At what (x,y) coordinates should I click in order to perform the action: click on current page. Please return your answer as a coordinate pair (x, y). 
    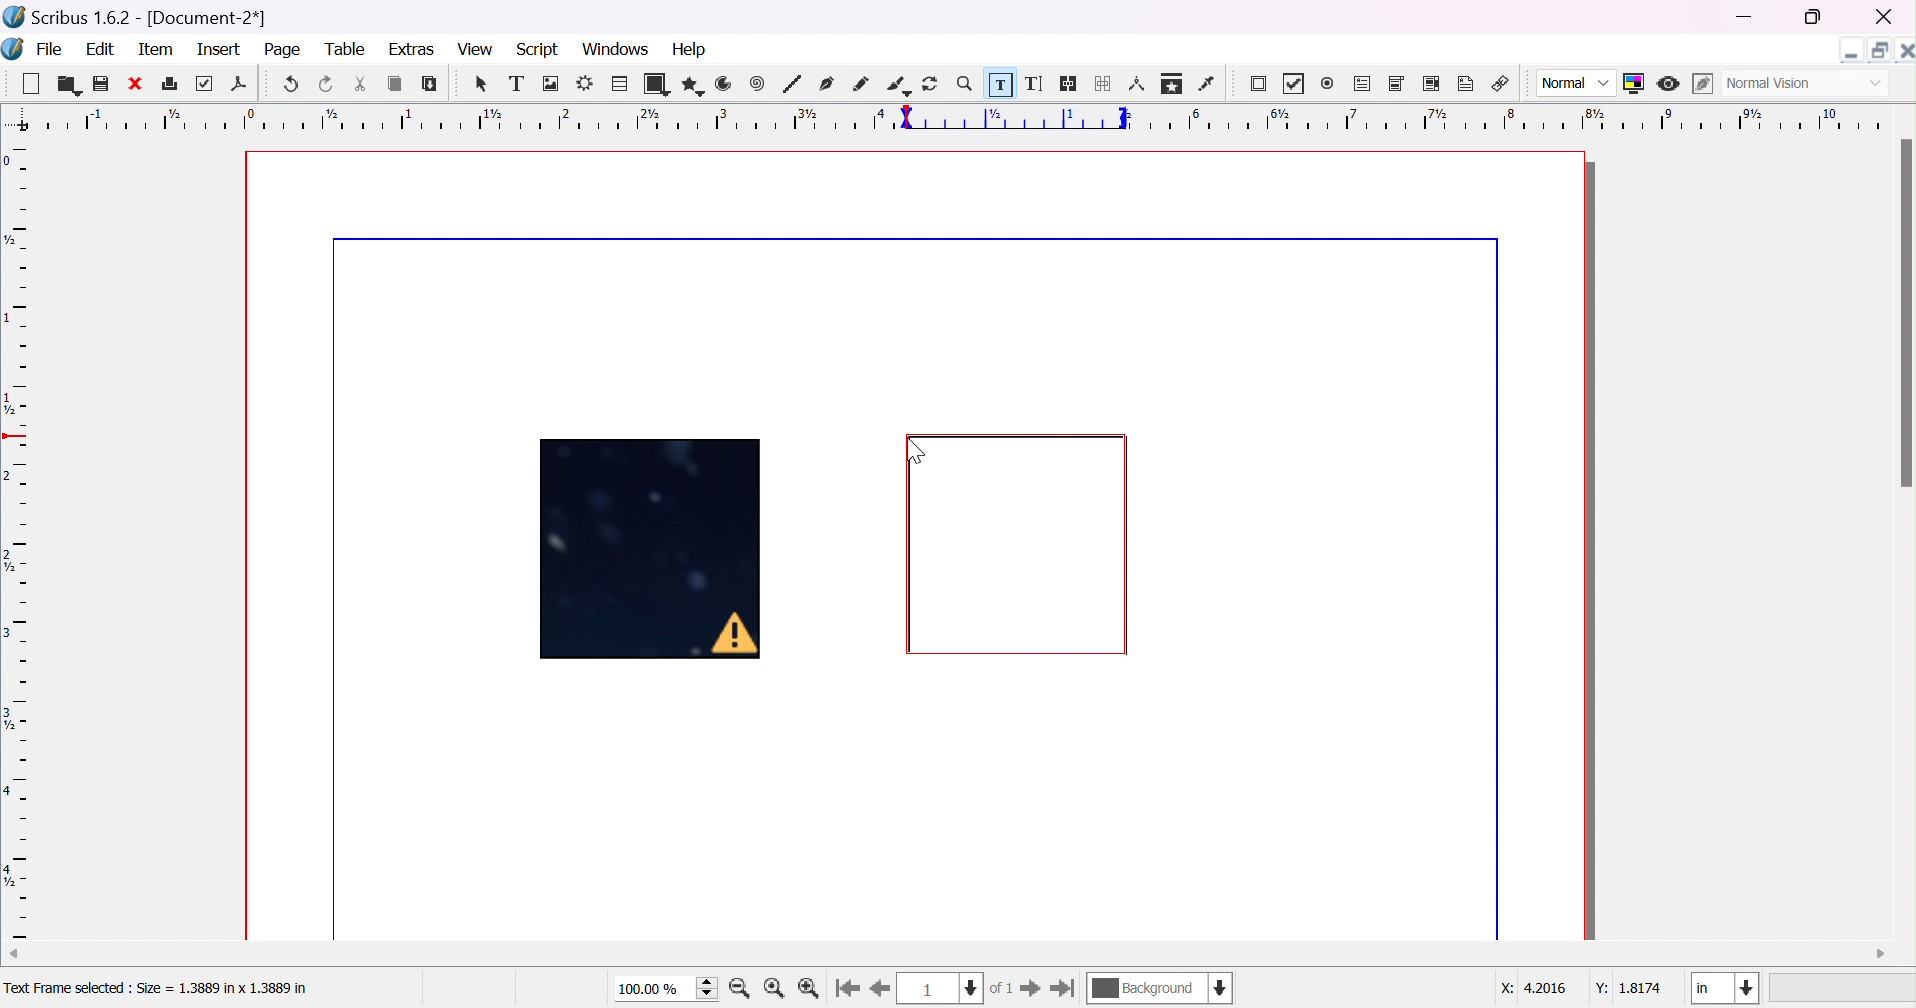
    Looking at the image, I should click on (959, 988).